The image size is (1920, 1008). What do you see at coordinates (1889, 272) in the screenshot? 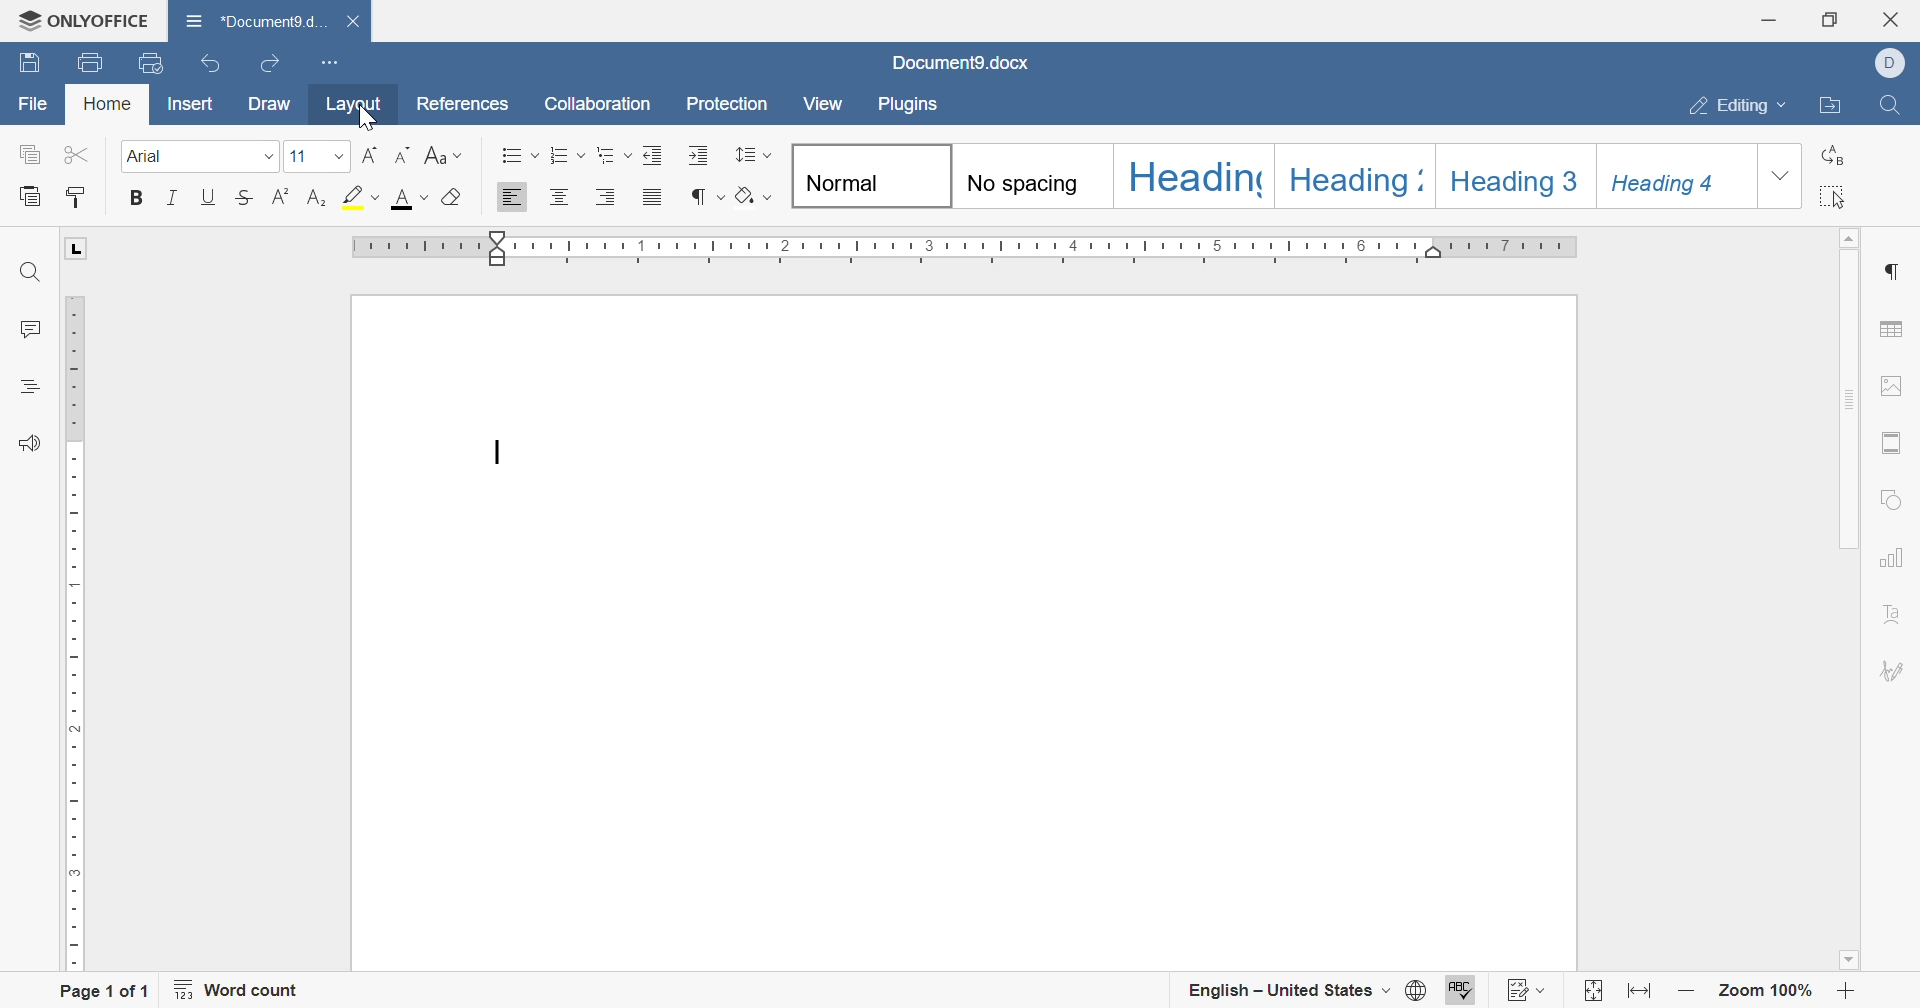
I see `paragraph settings` at bounding box center [1889, 272].